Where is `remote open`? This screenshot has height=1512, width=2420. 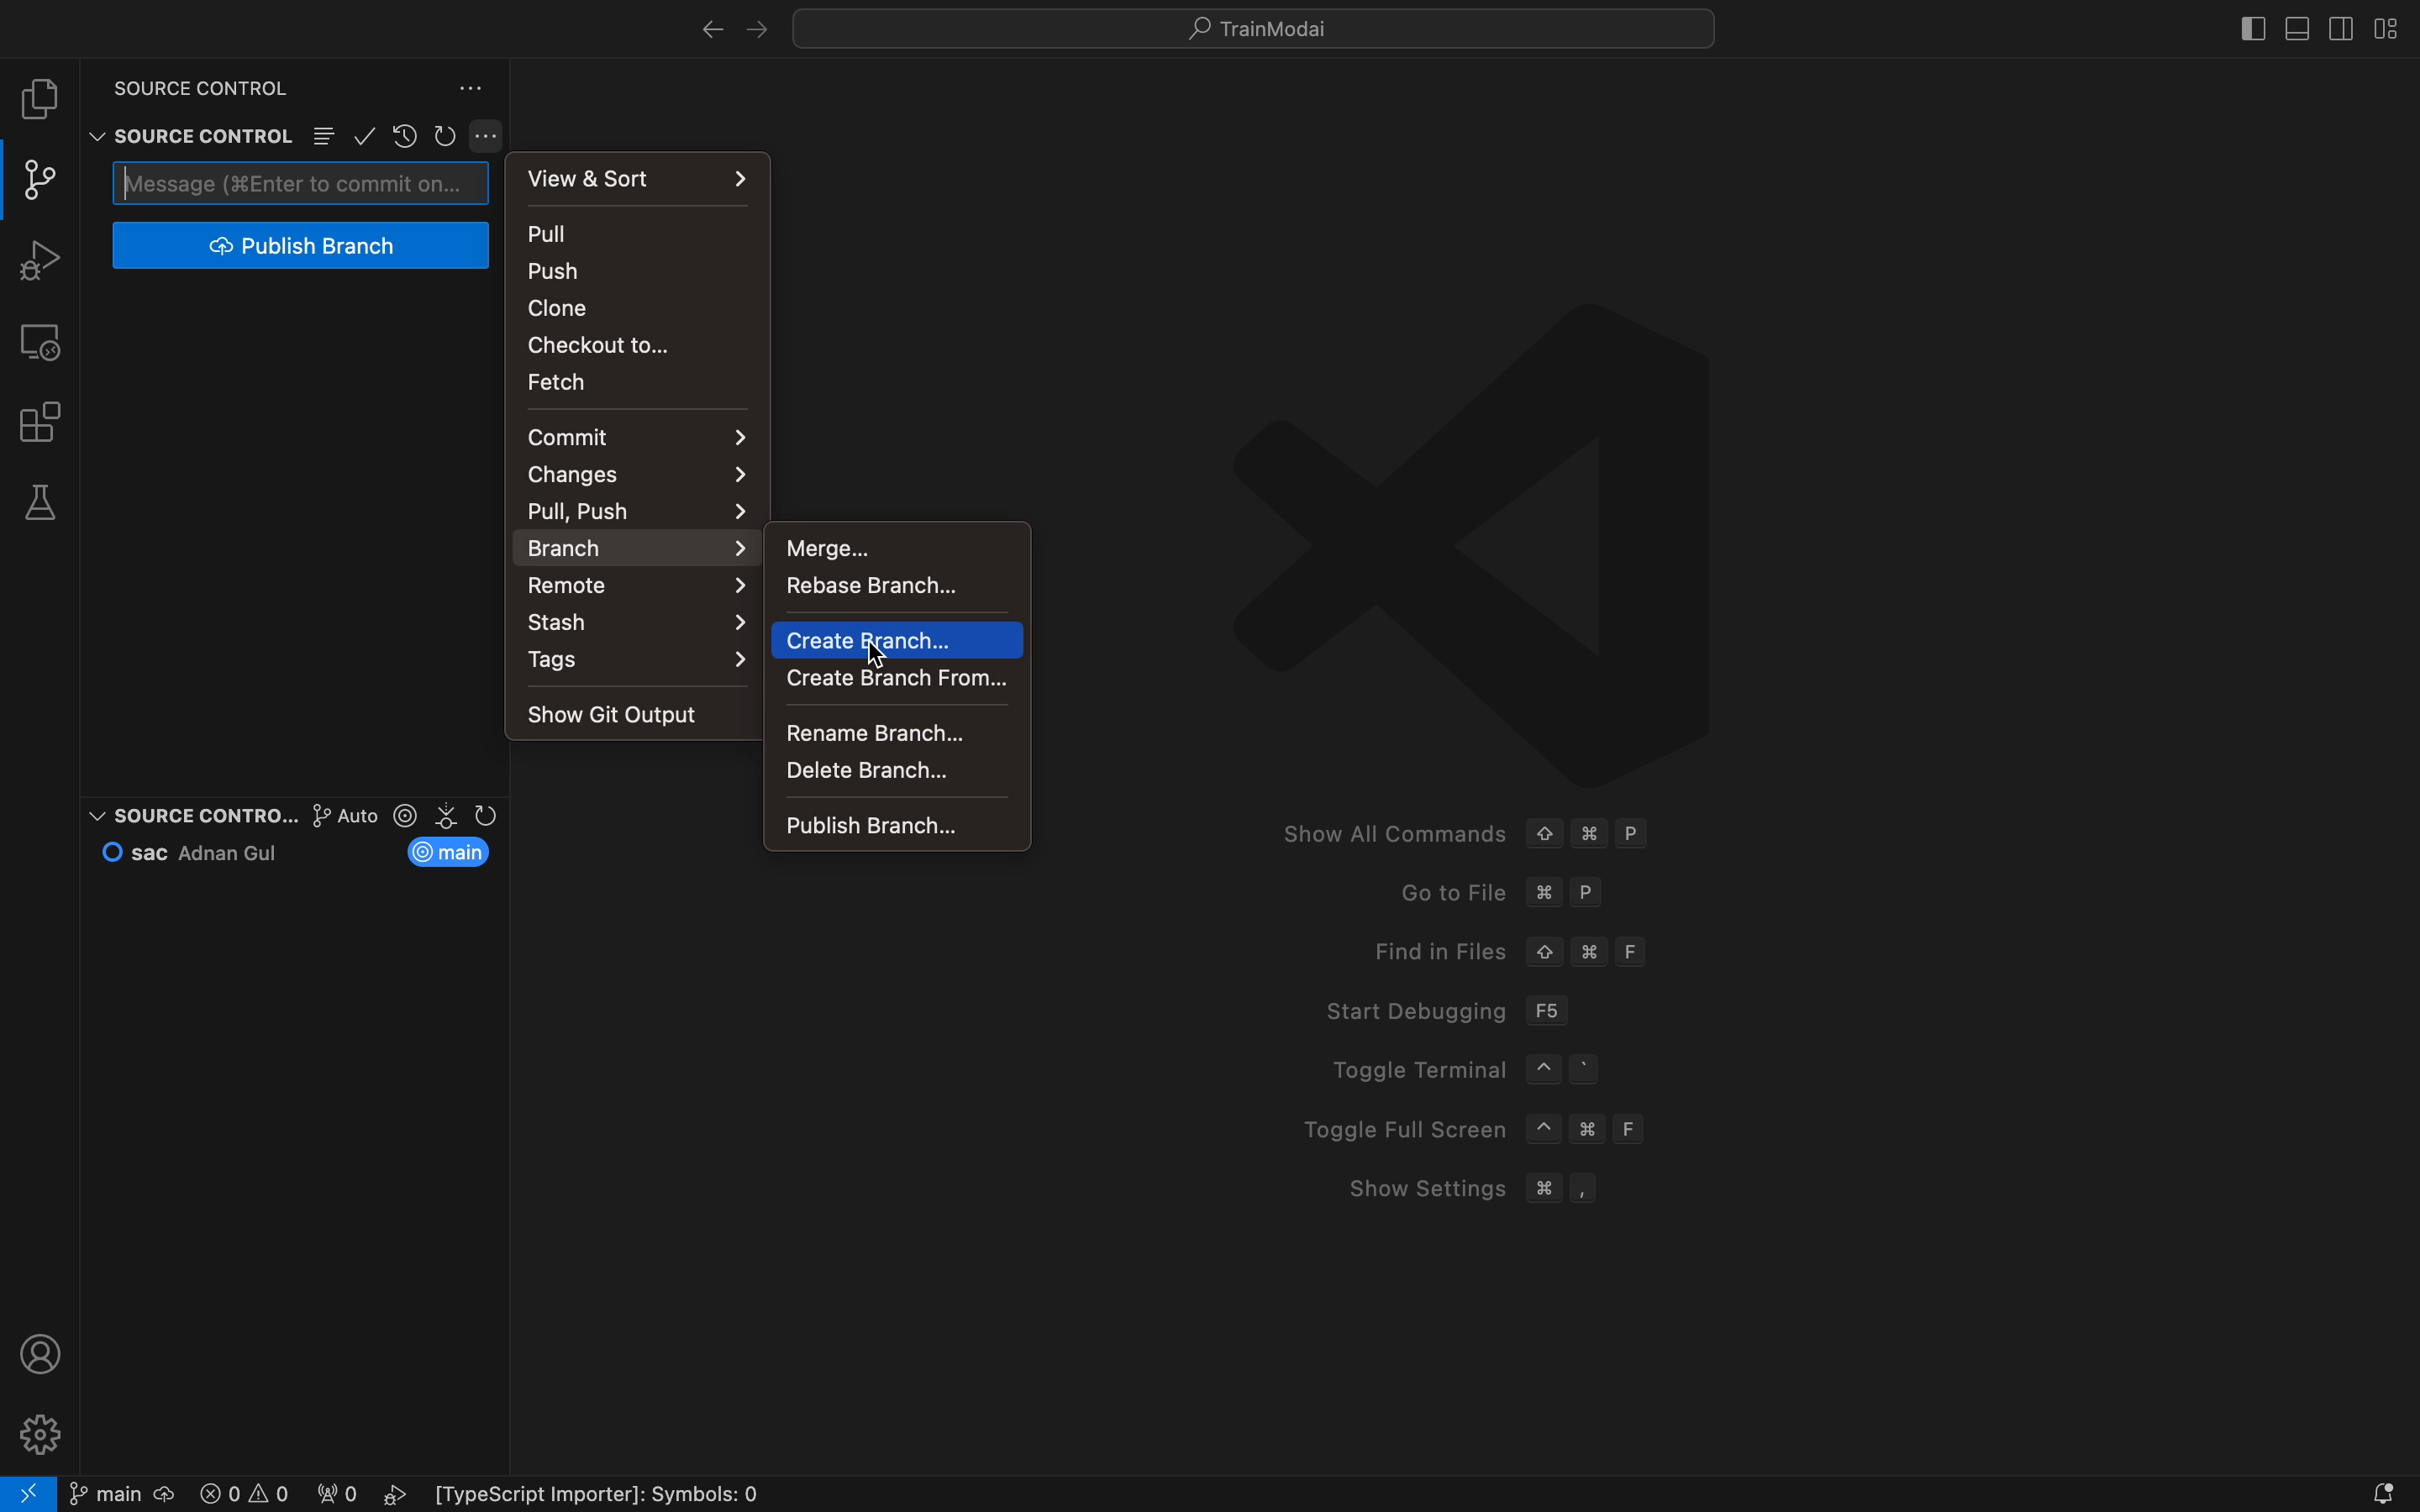 remote open is located at coordinates (29, 1493).